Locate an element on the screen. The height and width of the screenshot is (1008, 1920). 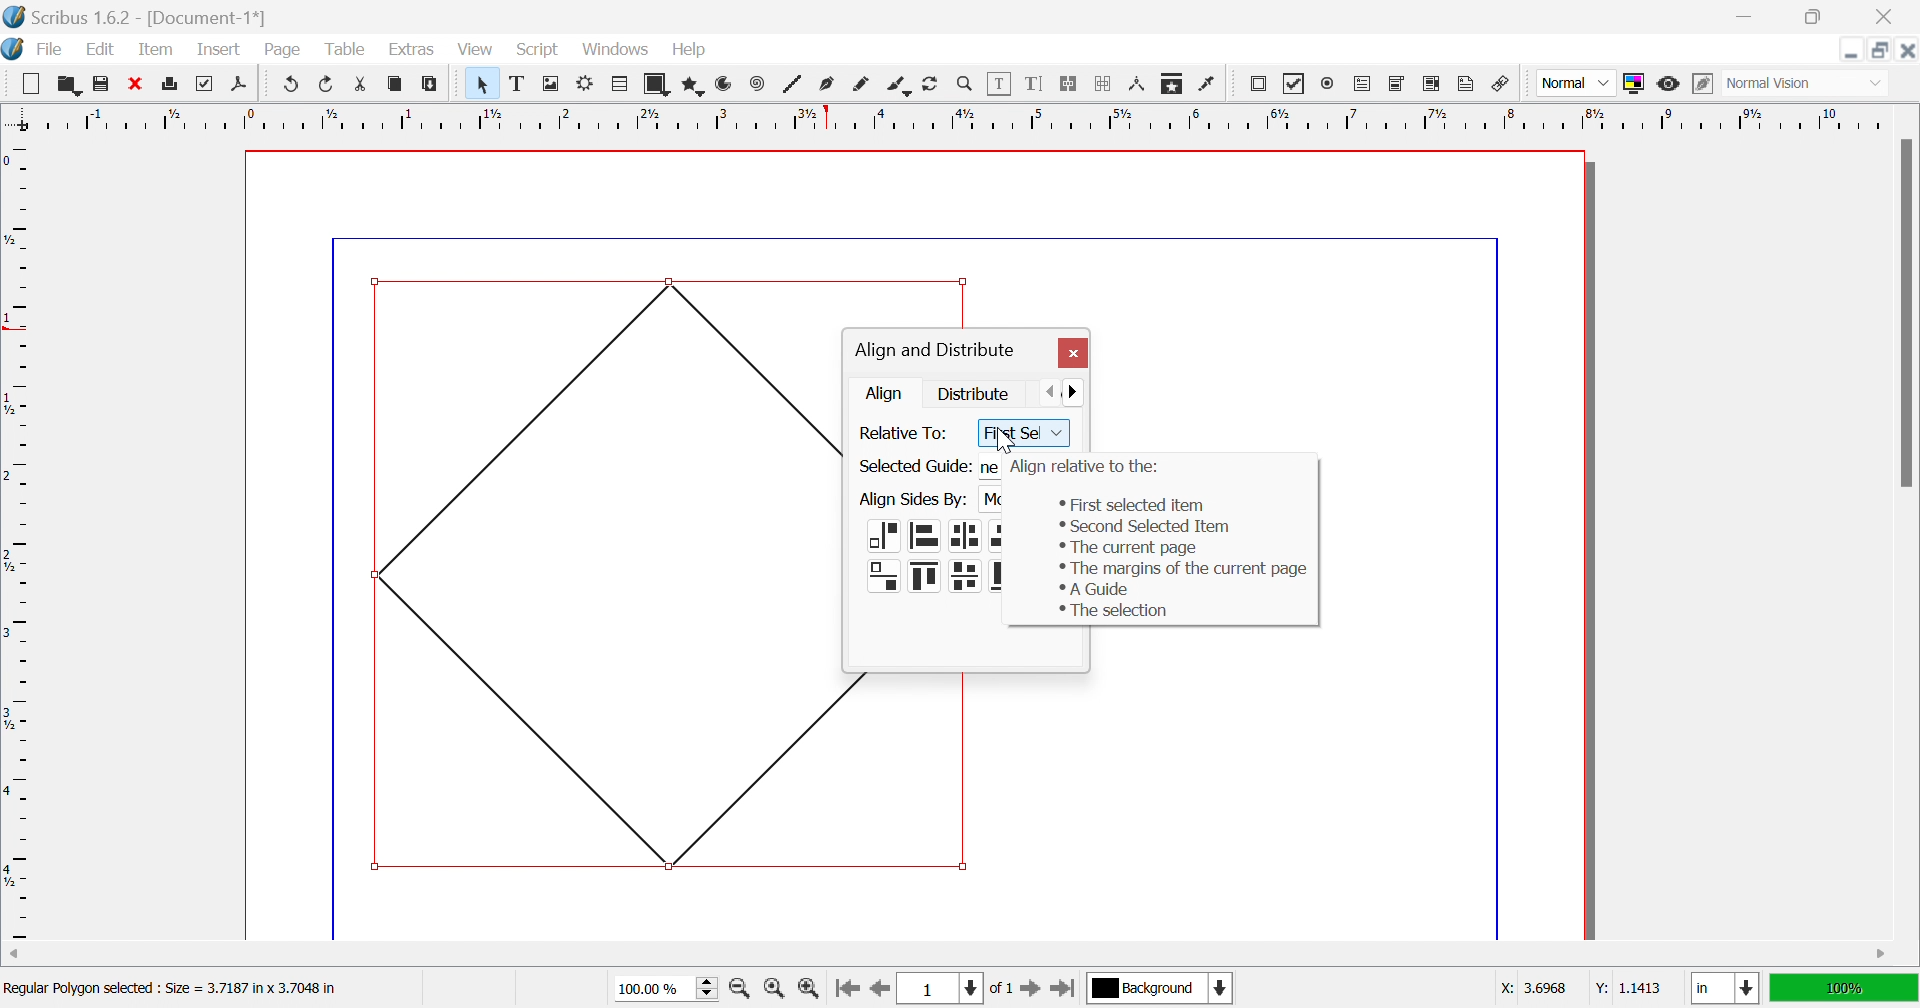
Arc is located at coordinates (724, 83).